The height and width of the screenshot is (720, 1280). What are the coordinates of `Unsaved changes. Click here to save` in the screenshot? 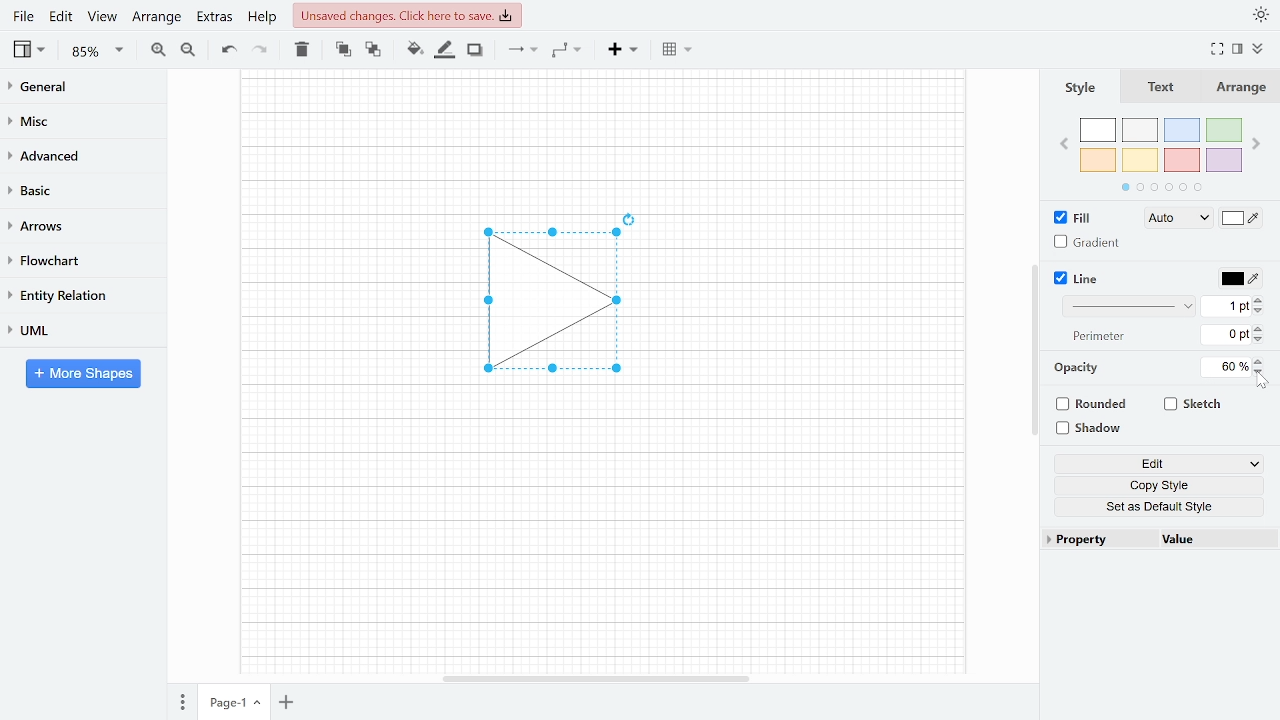 It's located at (410, 15).